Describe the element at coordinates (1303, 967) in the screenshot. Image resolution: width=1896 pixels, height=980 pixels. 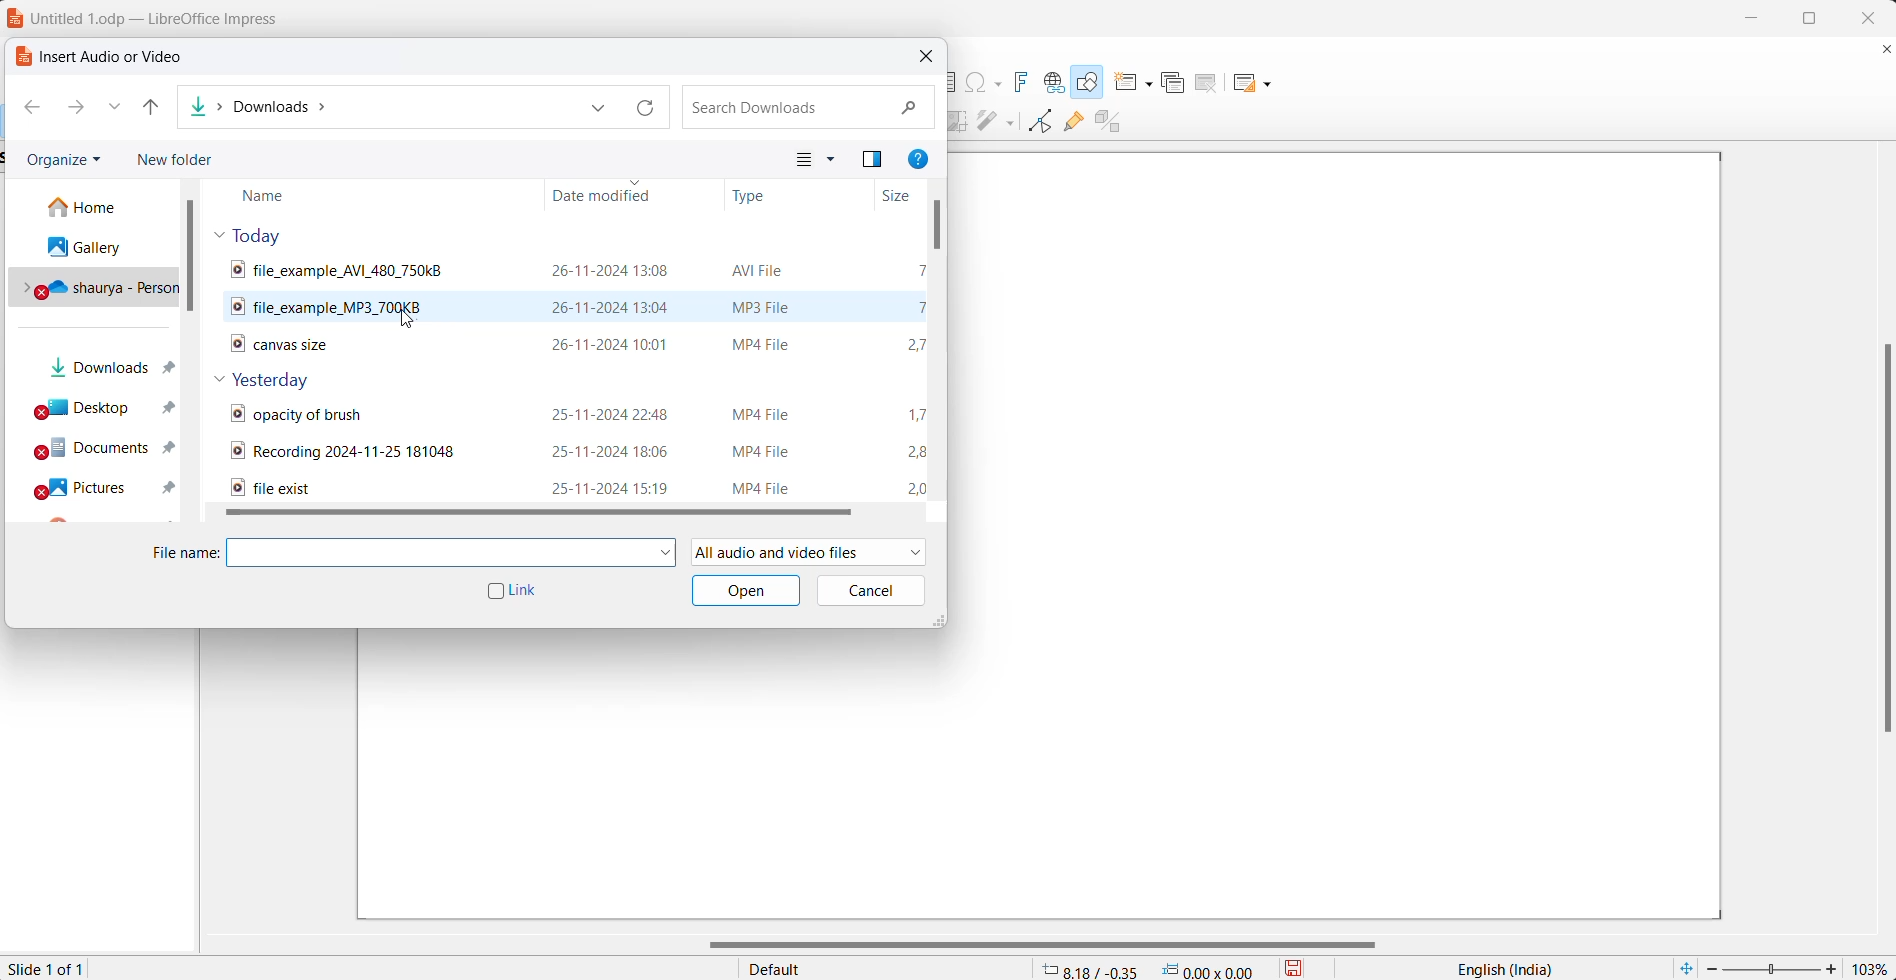
I see `save` at that location.